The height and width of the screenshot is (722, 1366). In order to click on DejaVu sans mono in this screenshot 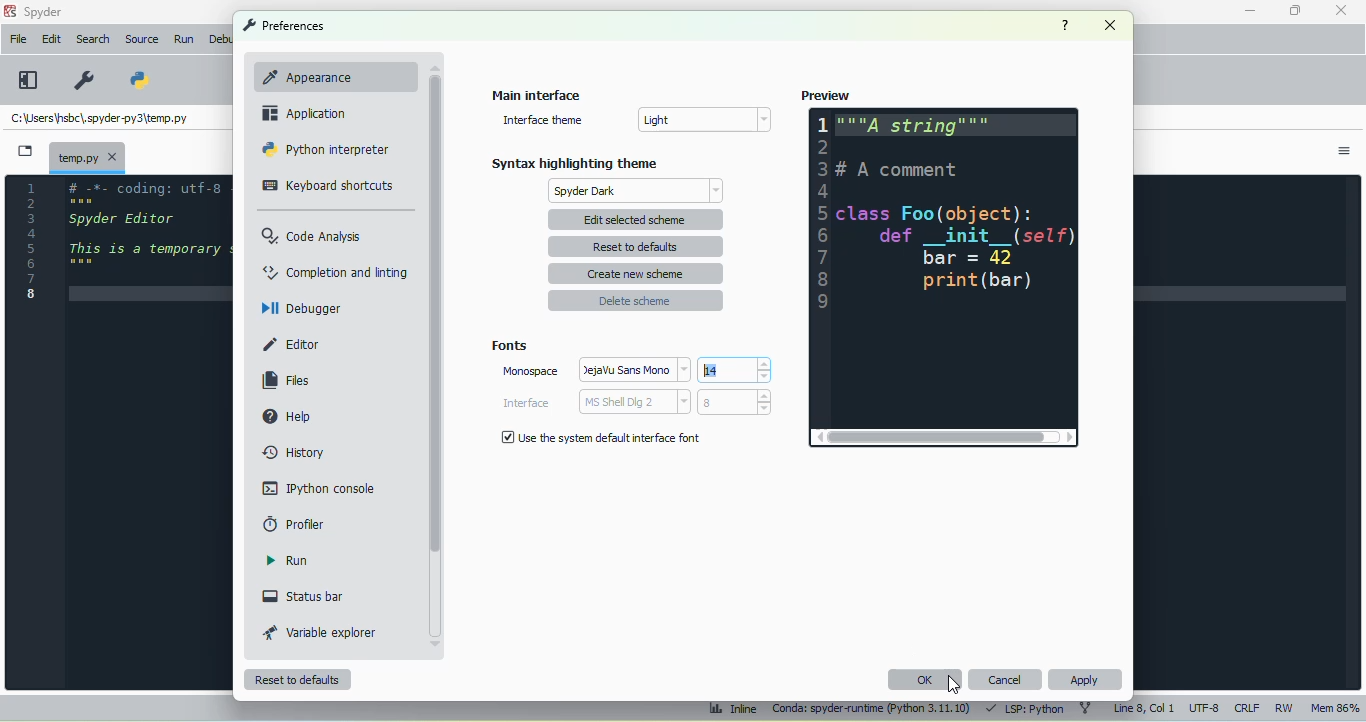, I will do `click(636, 369)`.